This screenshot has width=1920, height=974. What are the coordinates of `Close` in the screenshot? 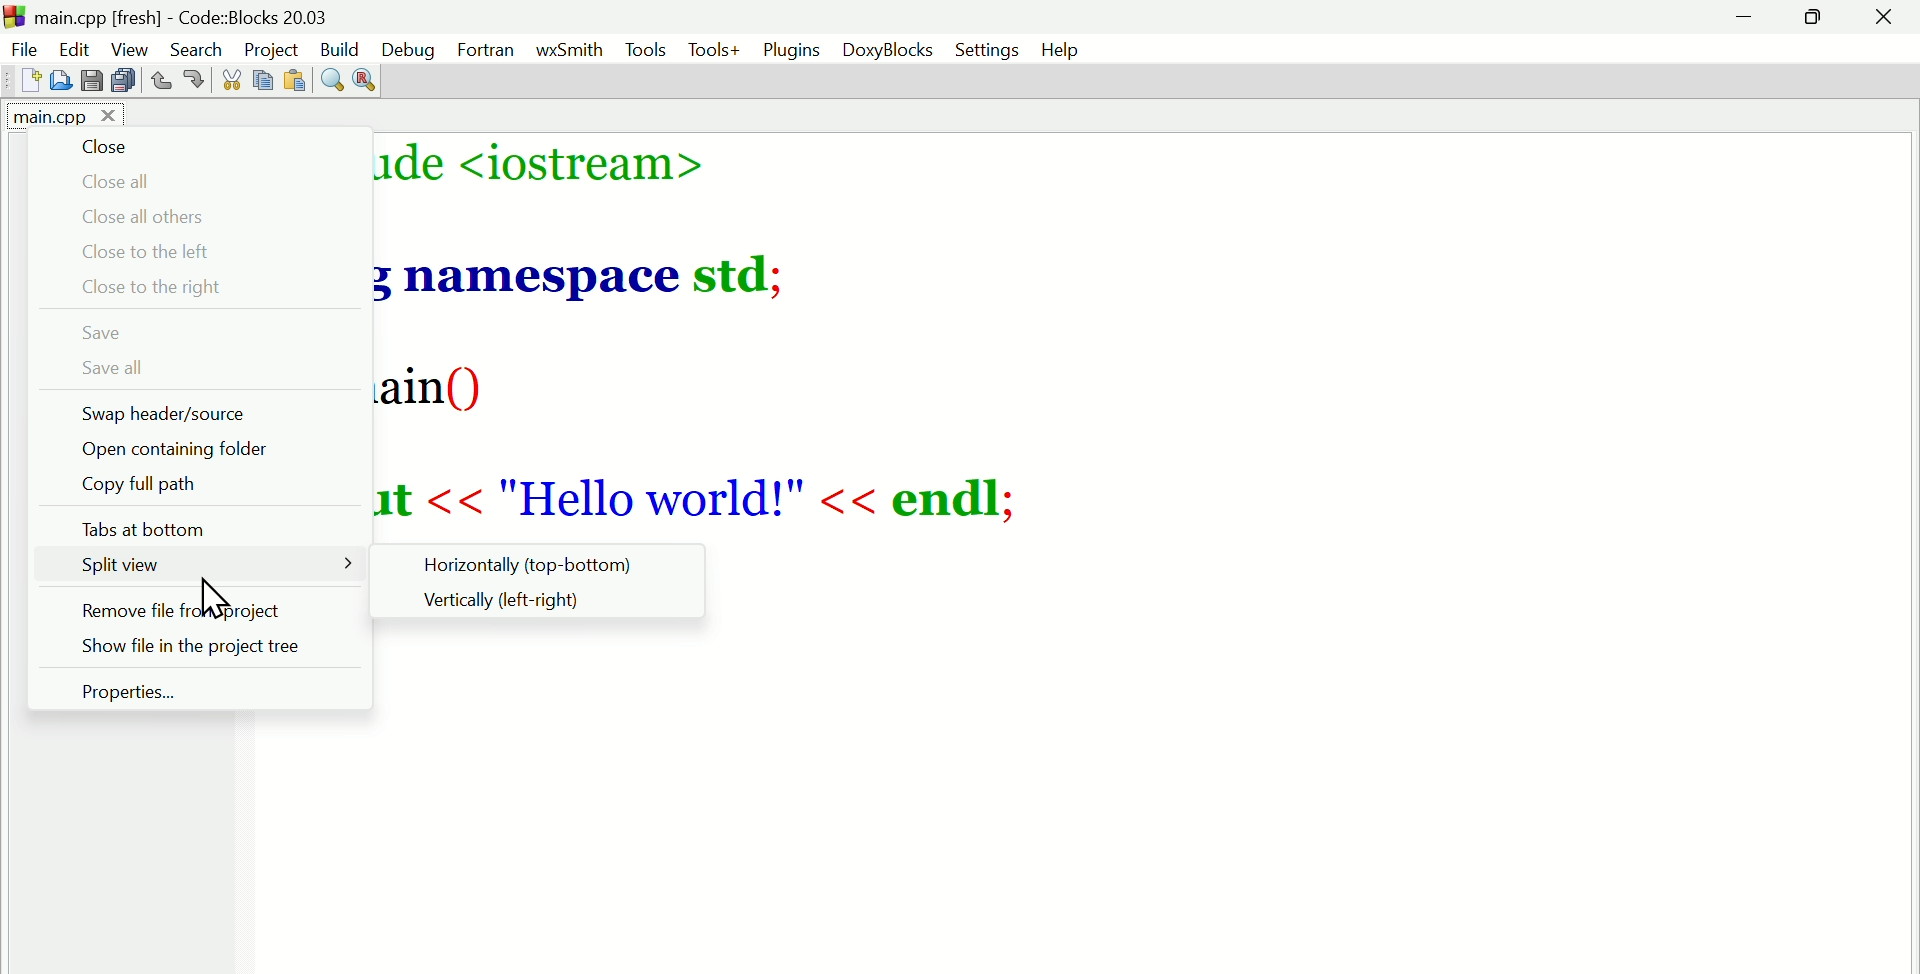 It's located at (121, 147).